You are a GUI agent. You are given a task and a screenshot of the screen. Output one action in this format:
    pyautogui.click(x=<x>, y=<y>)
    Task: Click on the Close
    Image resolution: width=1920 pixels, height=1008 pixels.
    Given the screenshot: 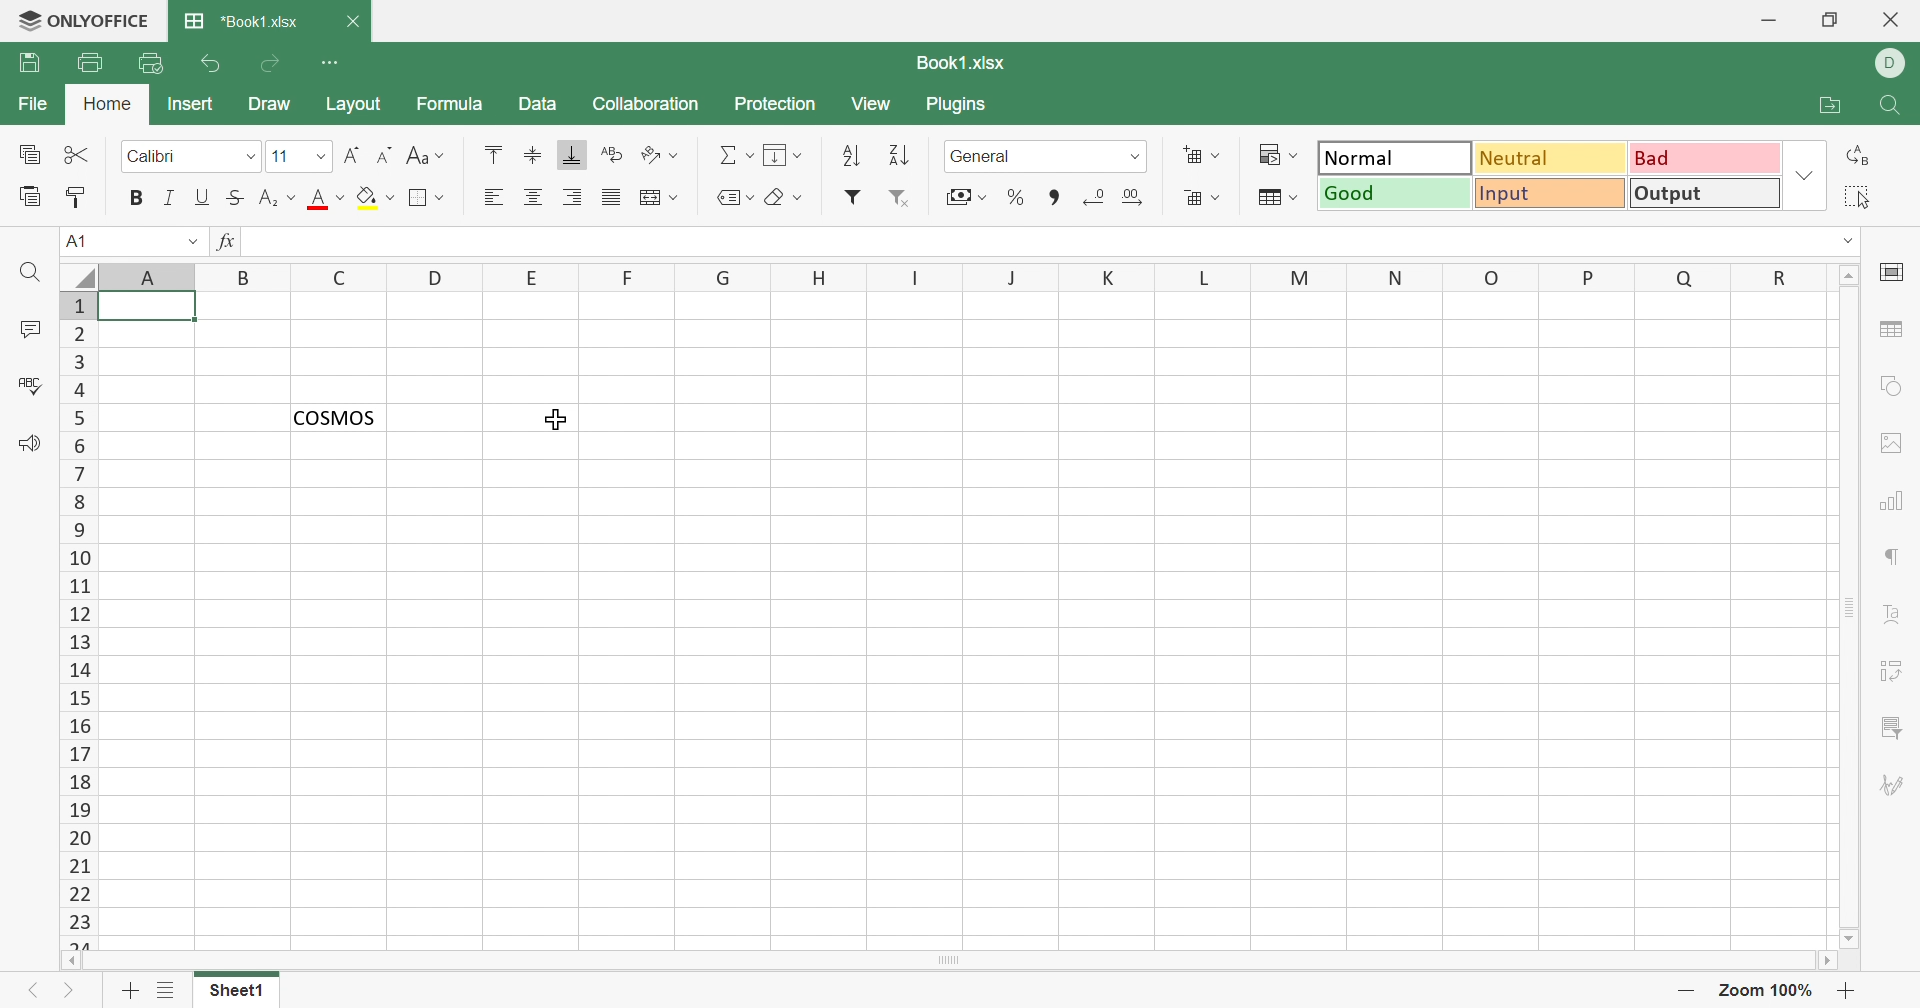 What is the action you would take?
    pyautogui.click(x=1893, y=21)
    